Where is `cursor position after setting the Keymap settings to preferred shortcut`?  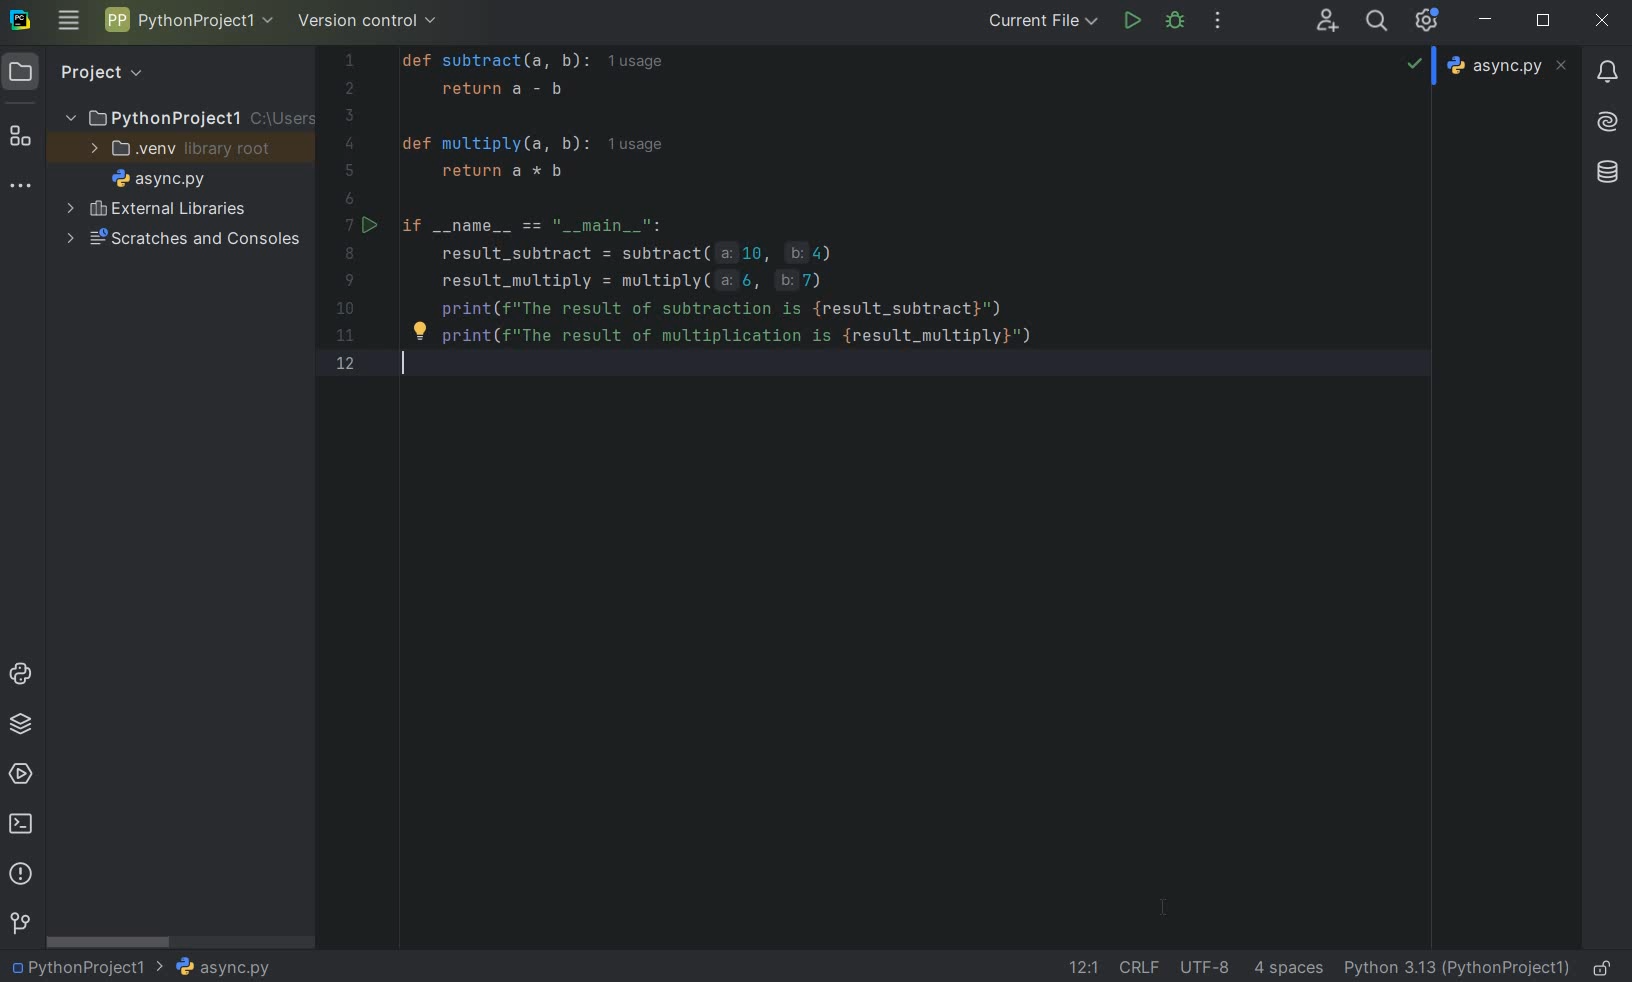
cursor position after setting the Keymap settings to preferred shortcut is located at coordinates (1166, 910).